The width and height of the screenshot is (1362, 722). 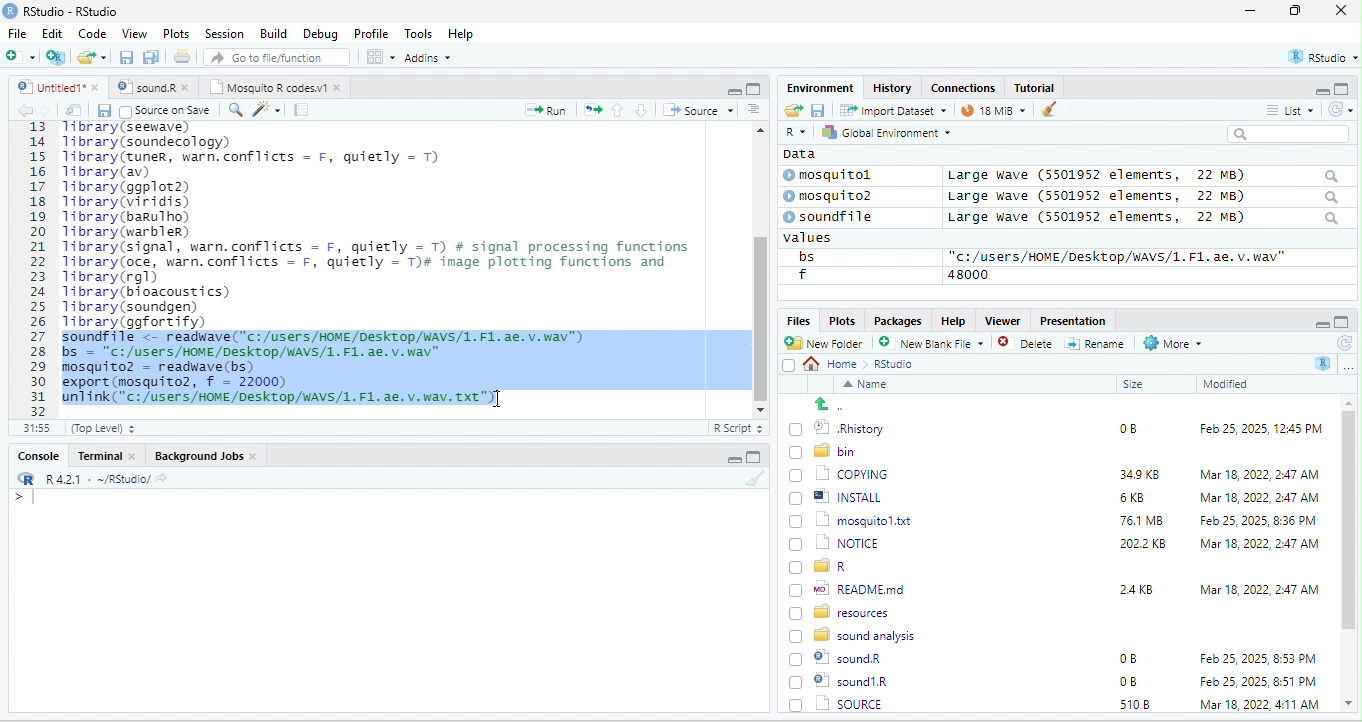 What do you see at coordinates (993, 112) in the screenshot?
I see `9 mb` at bounding box center [993, 112].